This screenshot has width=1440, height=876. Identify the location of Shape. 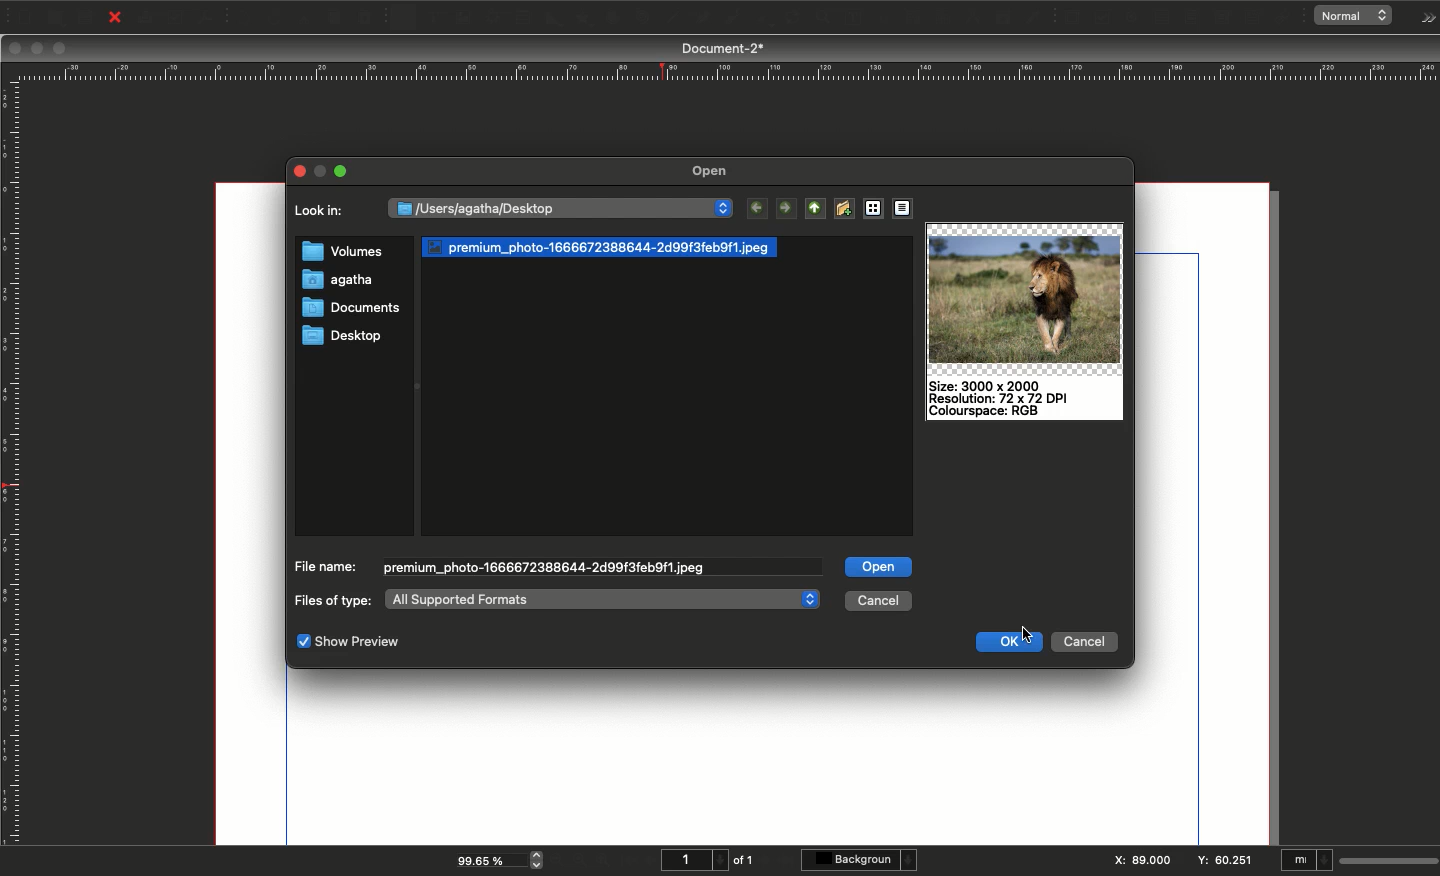
(555, 19).